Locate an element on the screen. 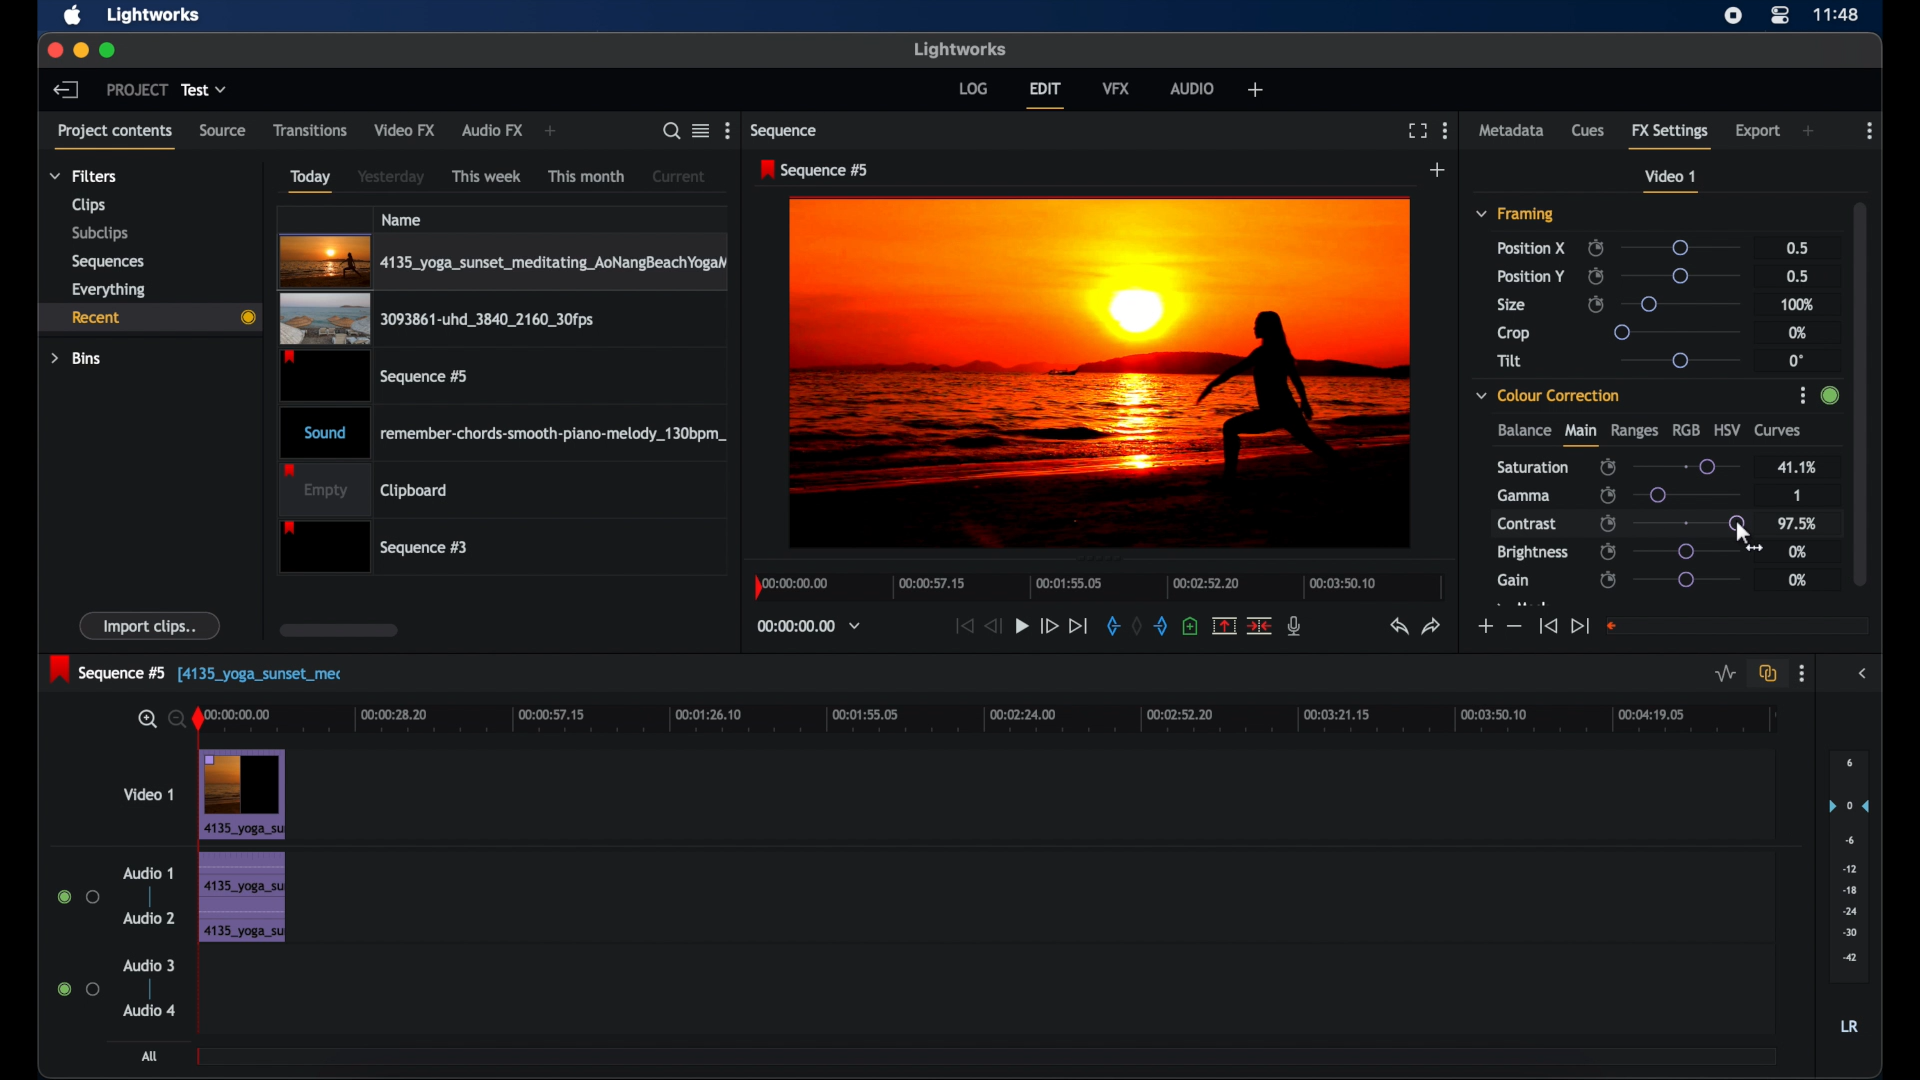 The image size is (1920, 1080). test is located at coordinates (206, 90).